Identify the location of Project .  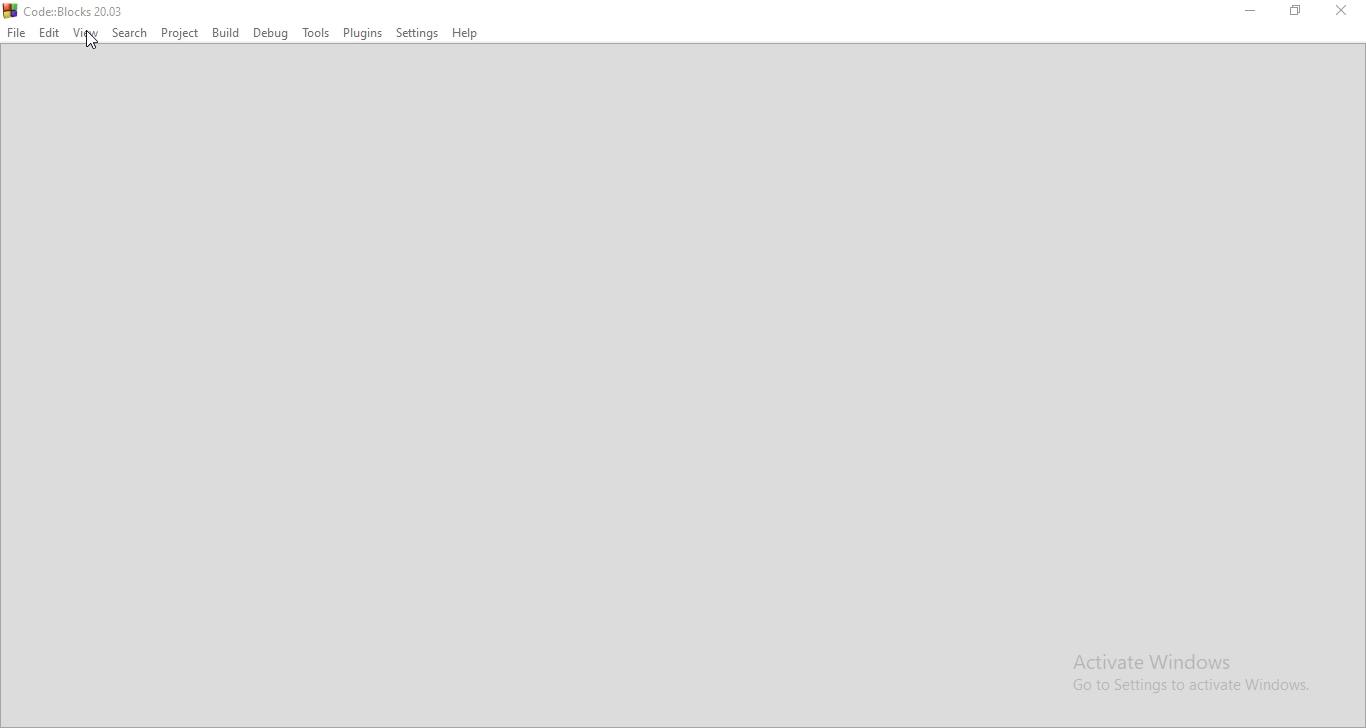
(180, 34).